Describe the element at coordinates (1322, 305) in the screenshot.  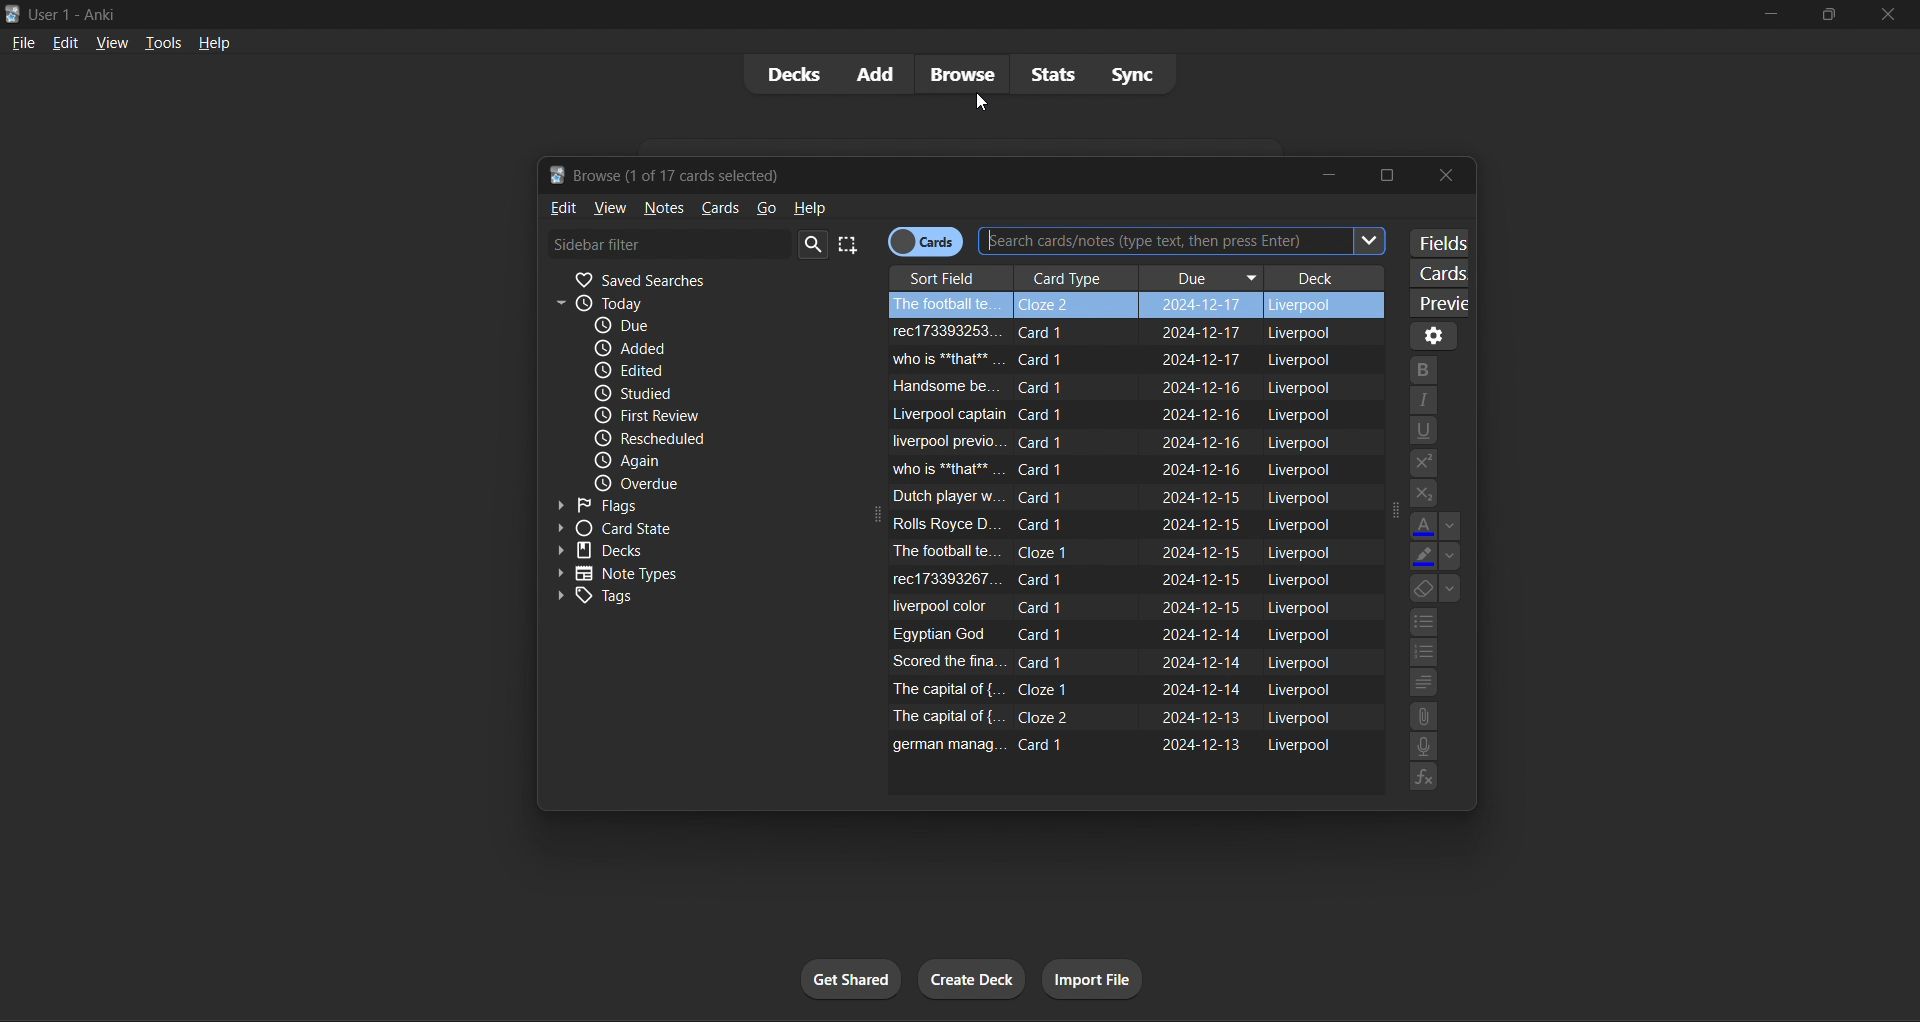
I see `liverpool` at that location.